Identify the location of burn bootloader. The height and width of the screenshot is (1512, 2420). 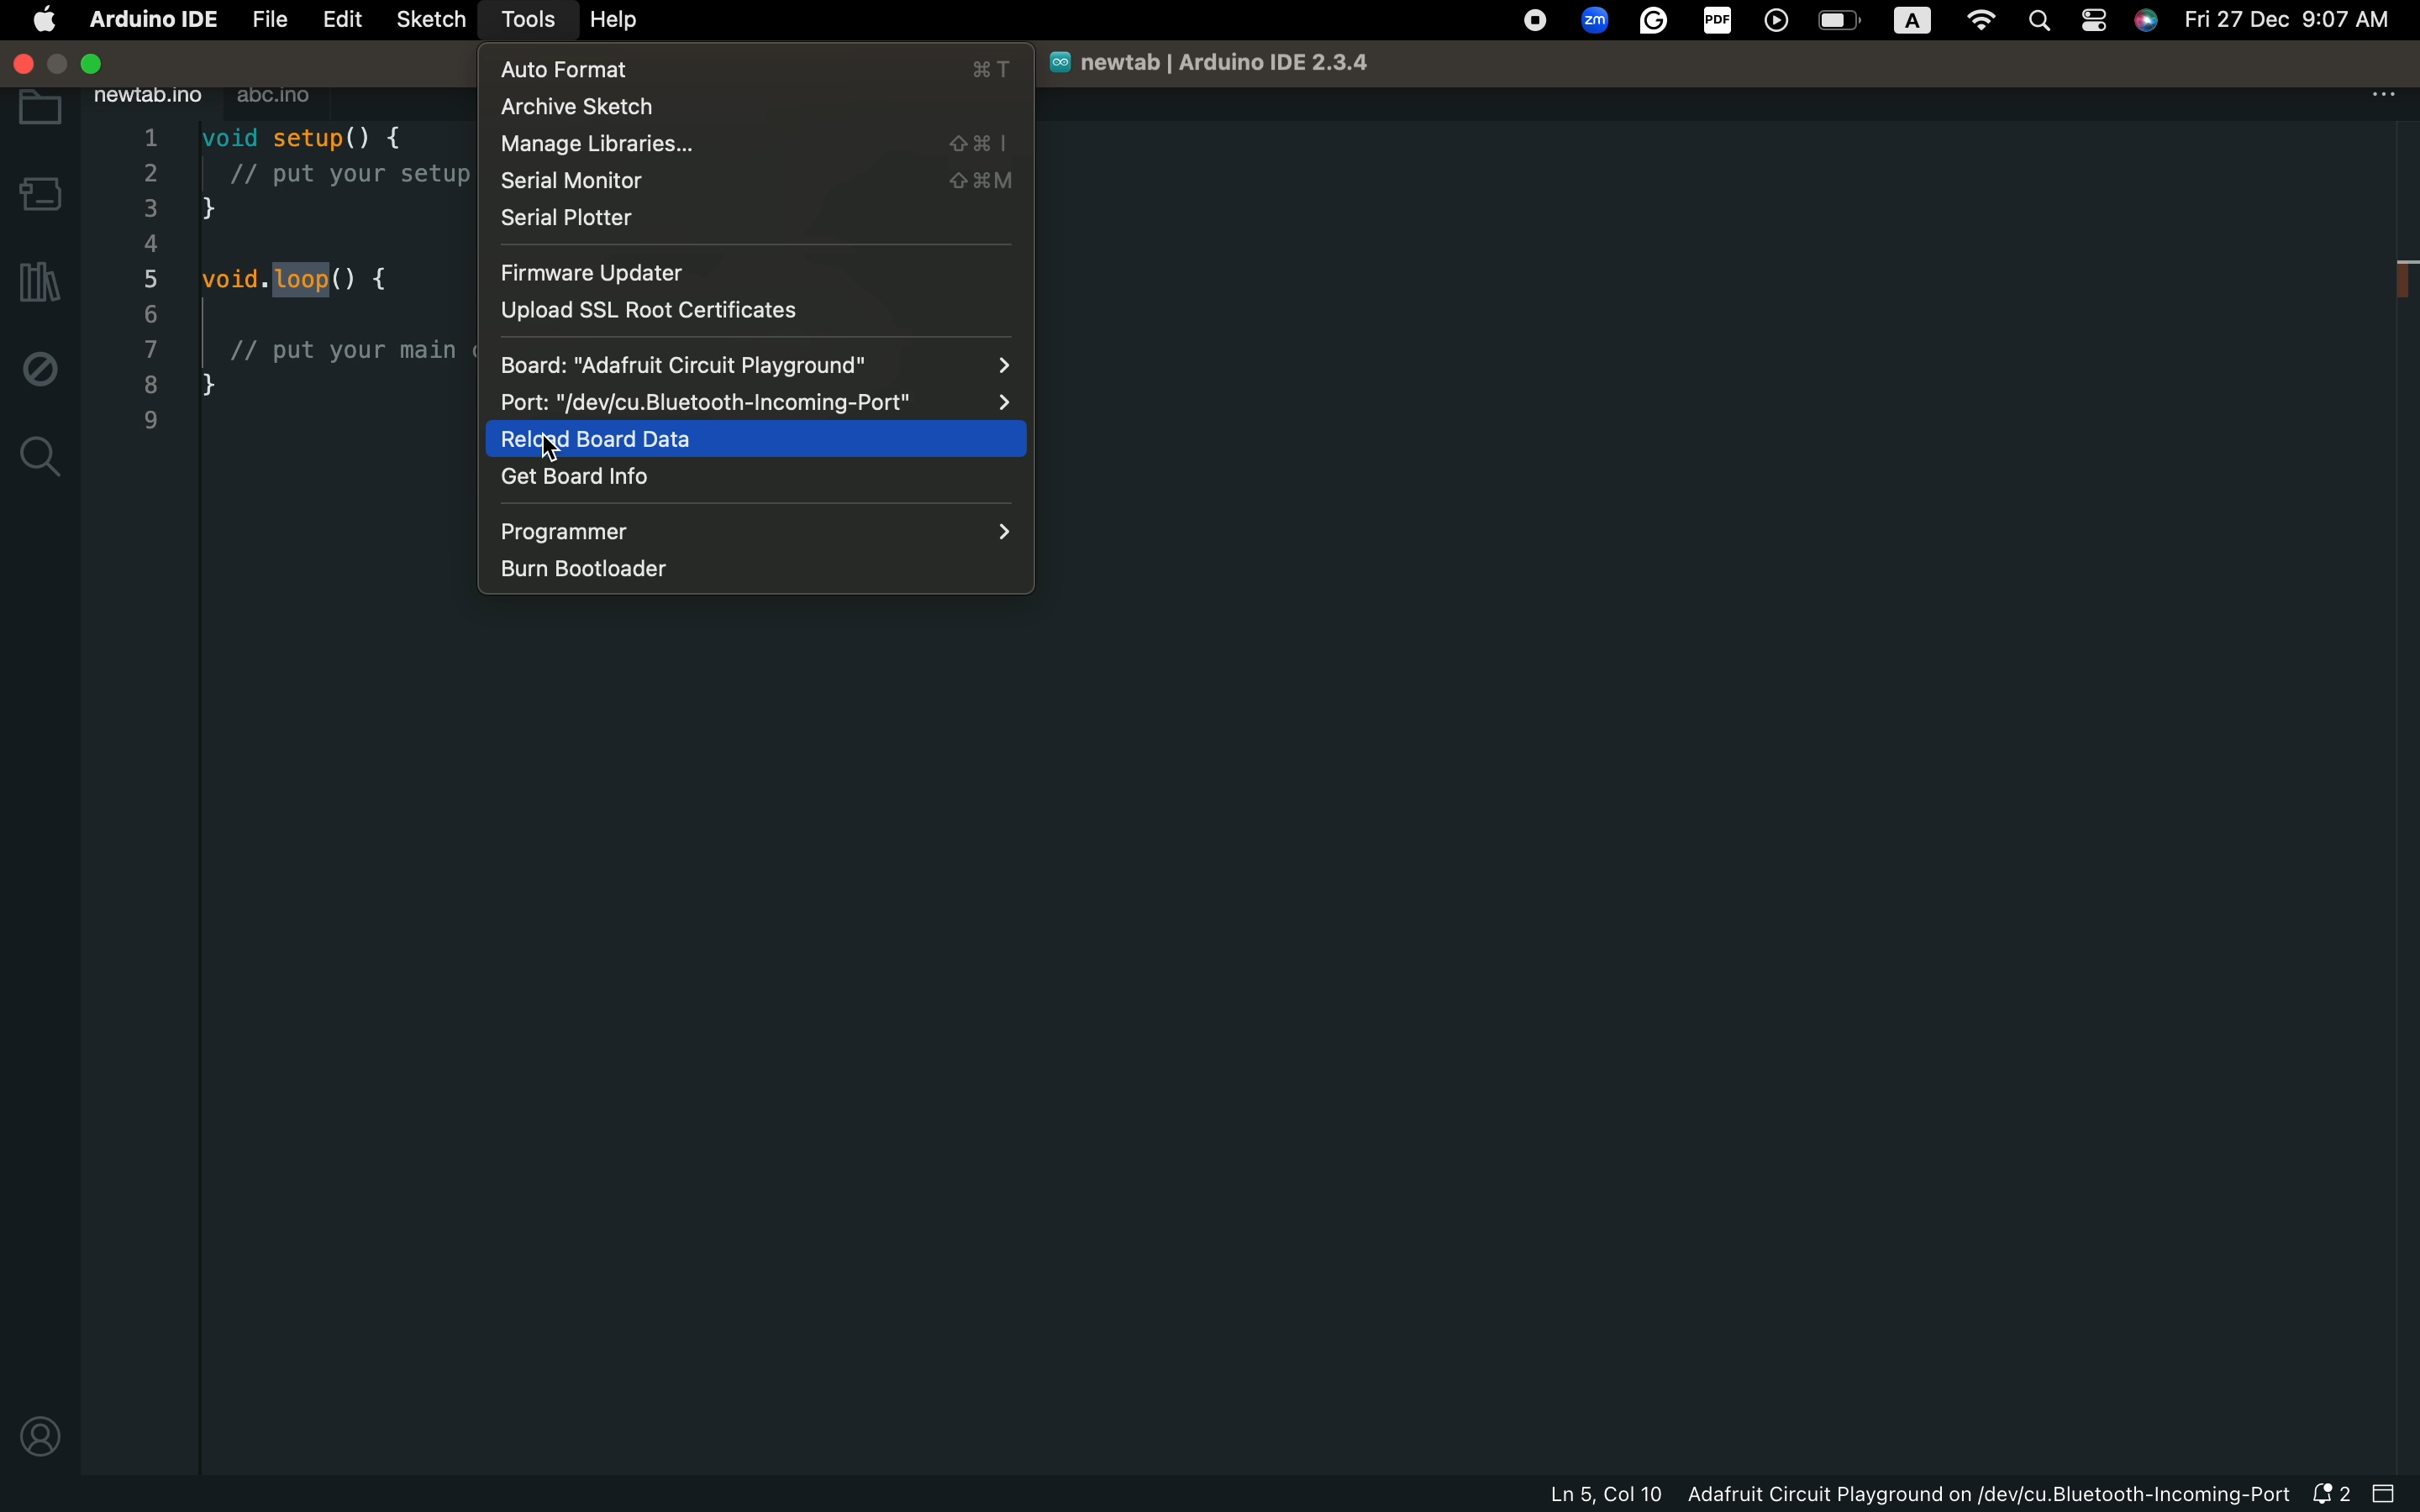
(602, 571).